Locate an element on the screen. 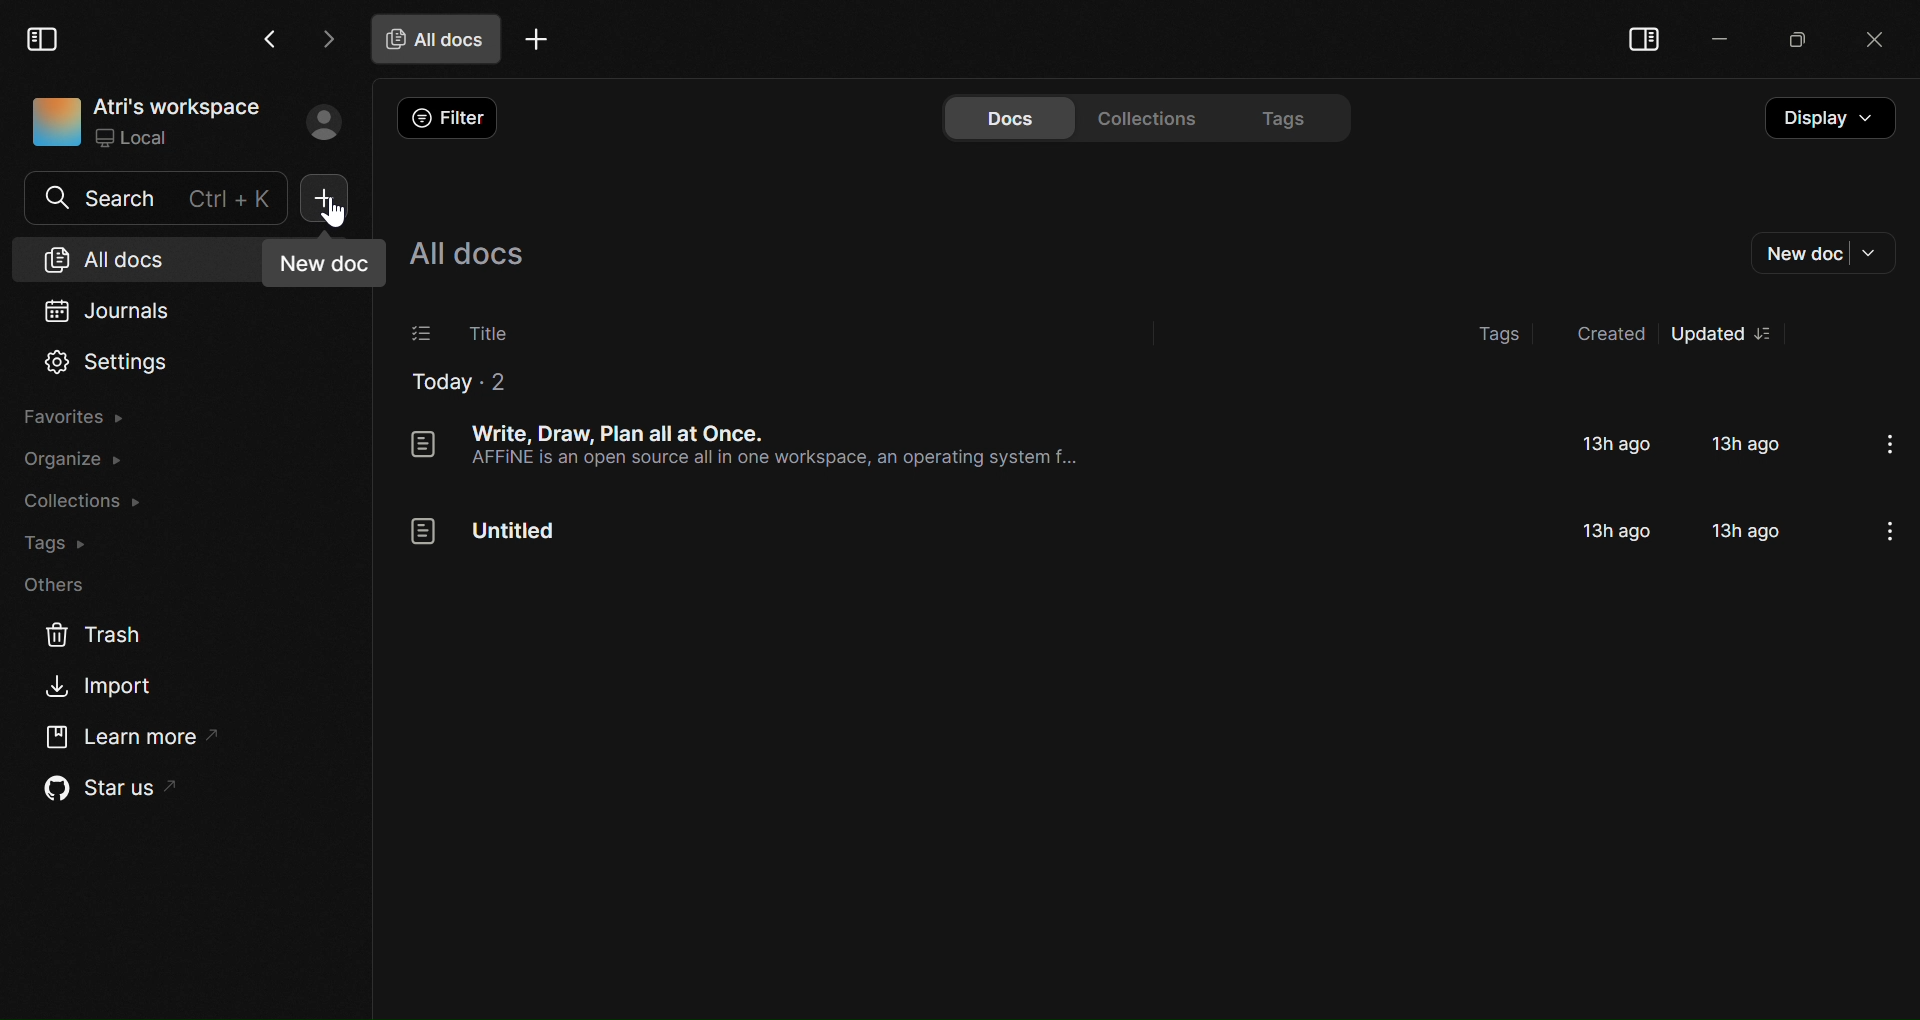 This screenshot has height=1020, width=1920. 13h ago is located at coordinates (1618, 532).